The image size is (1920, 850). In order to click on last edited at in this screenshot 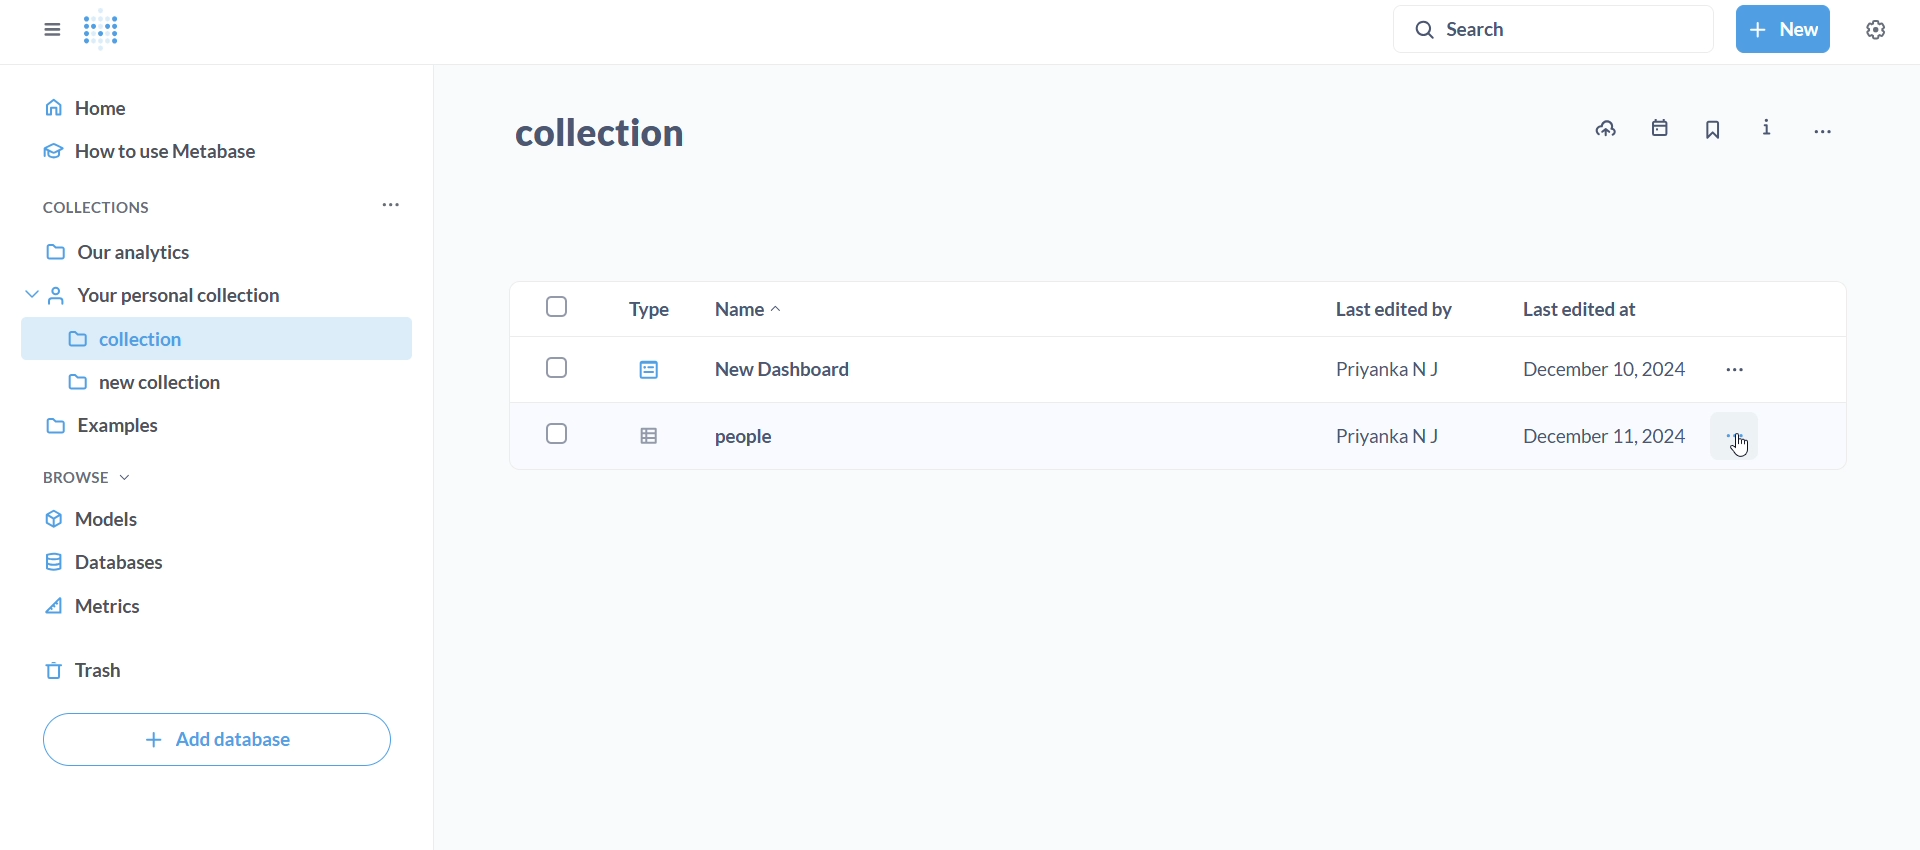, I will do `click(1586, 308)`.